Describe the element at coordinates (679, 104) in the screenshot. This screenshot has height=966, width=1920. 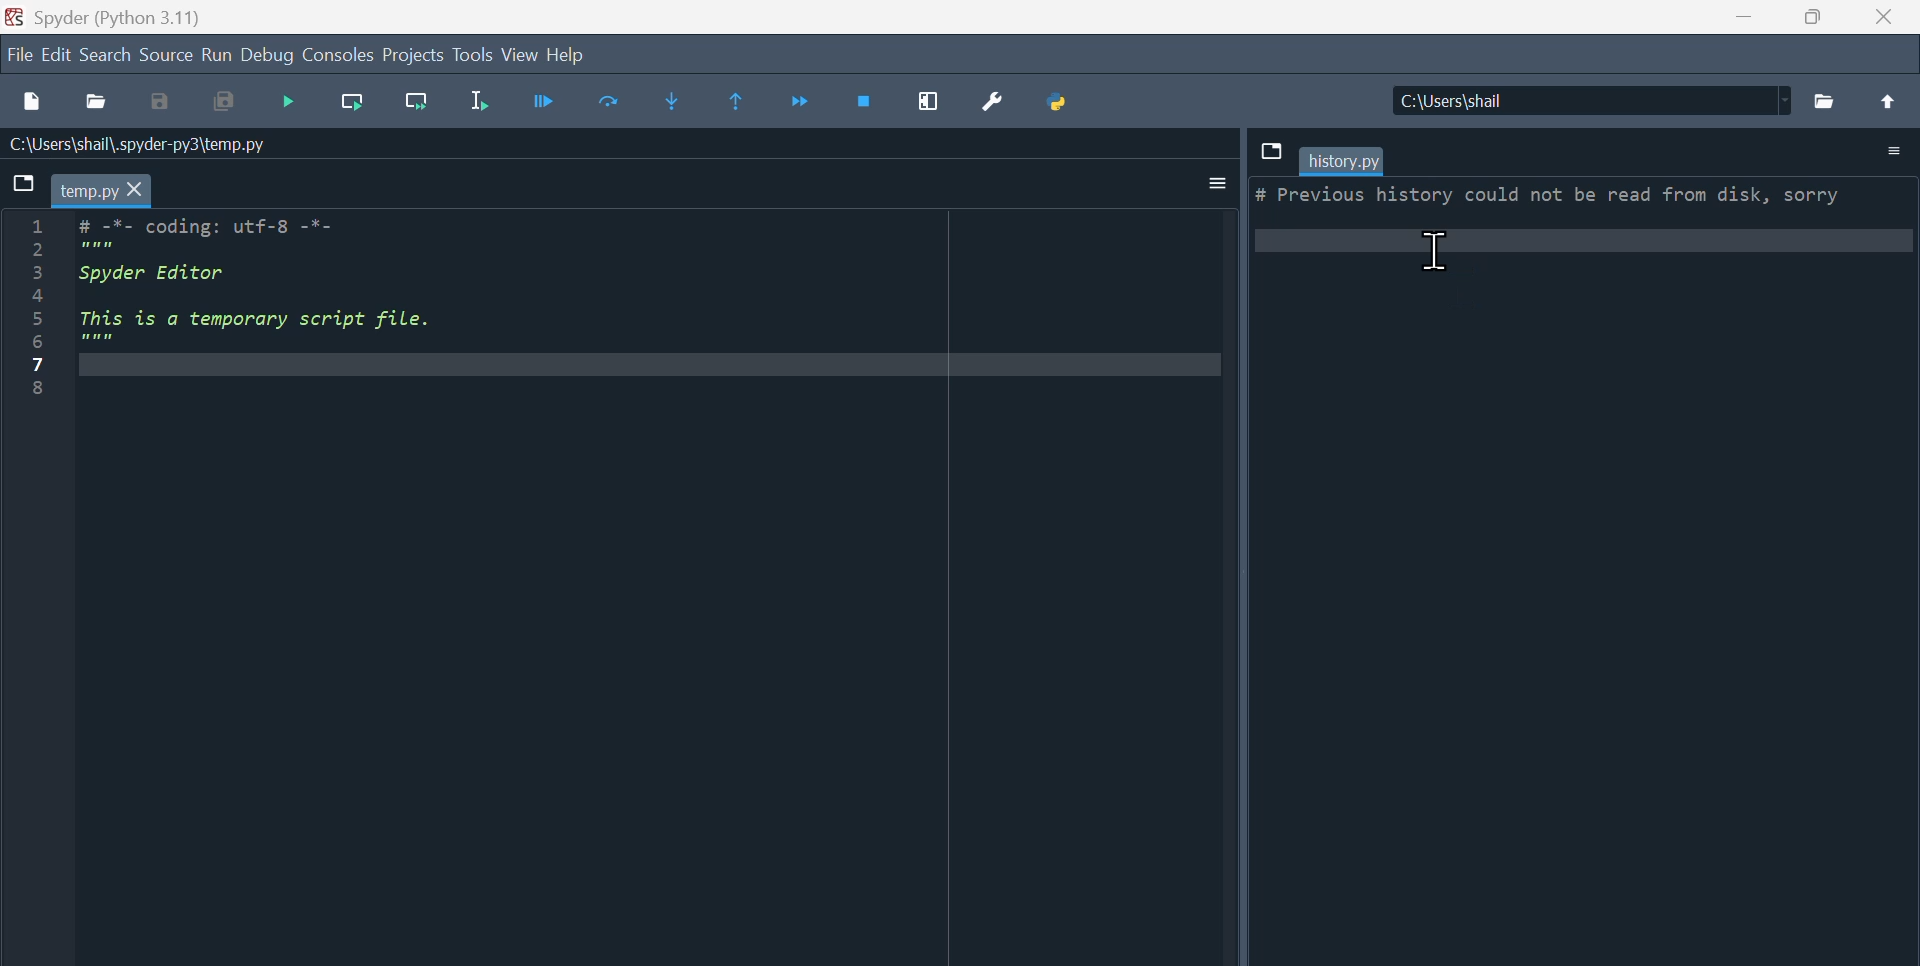
I see `Step into function` at that location.